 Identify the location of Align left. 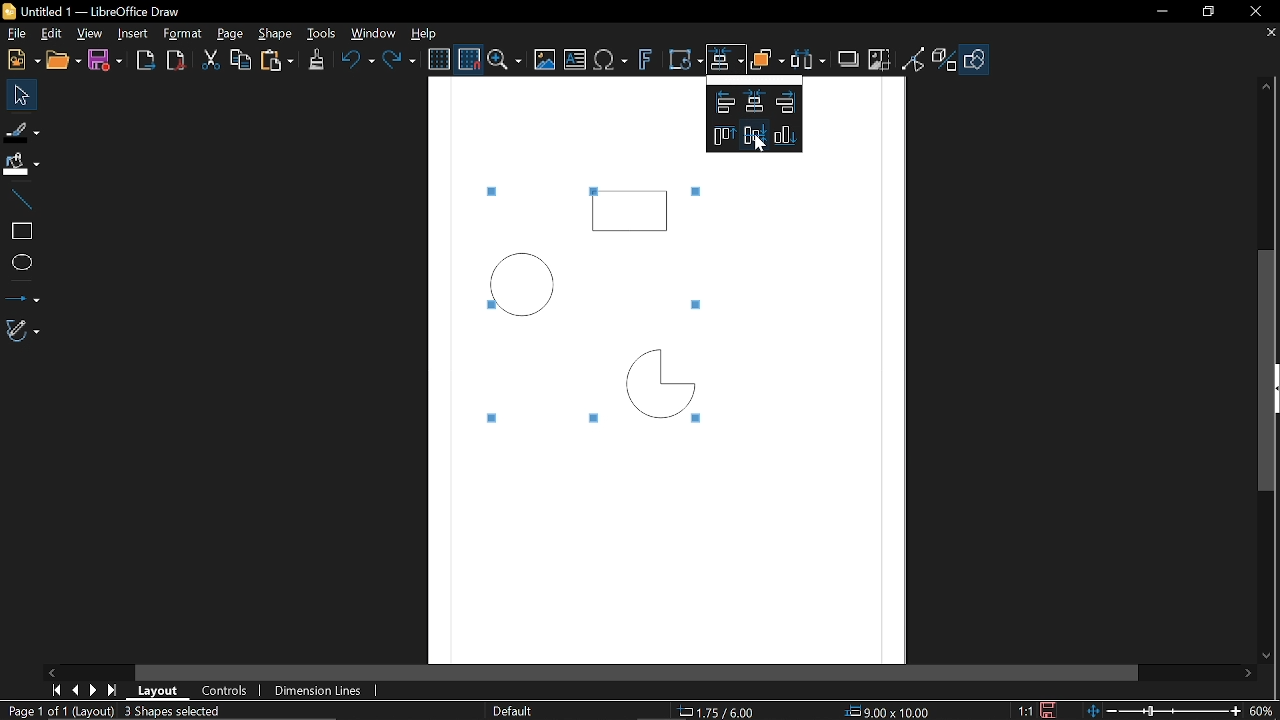
(724, 103).